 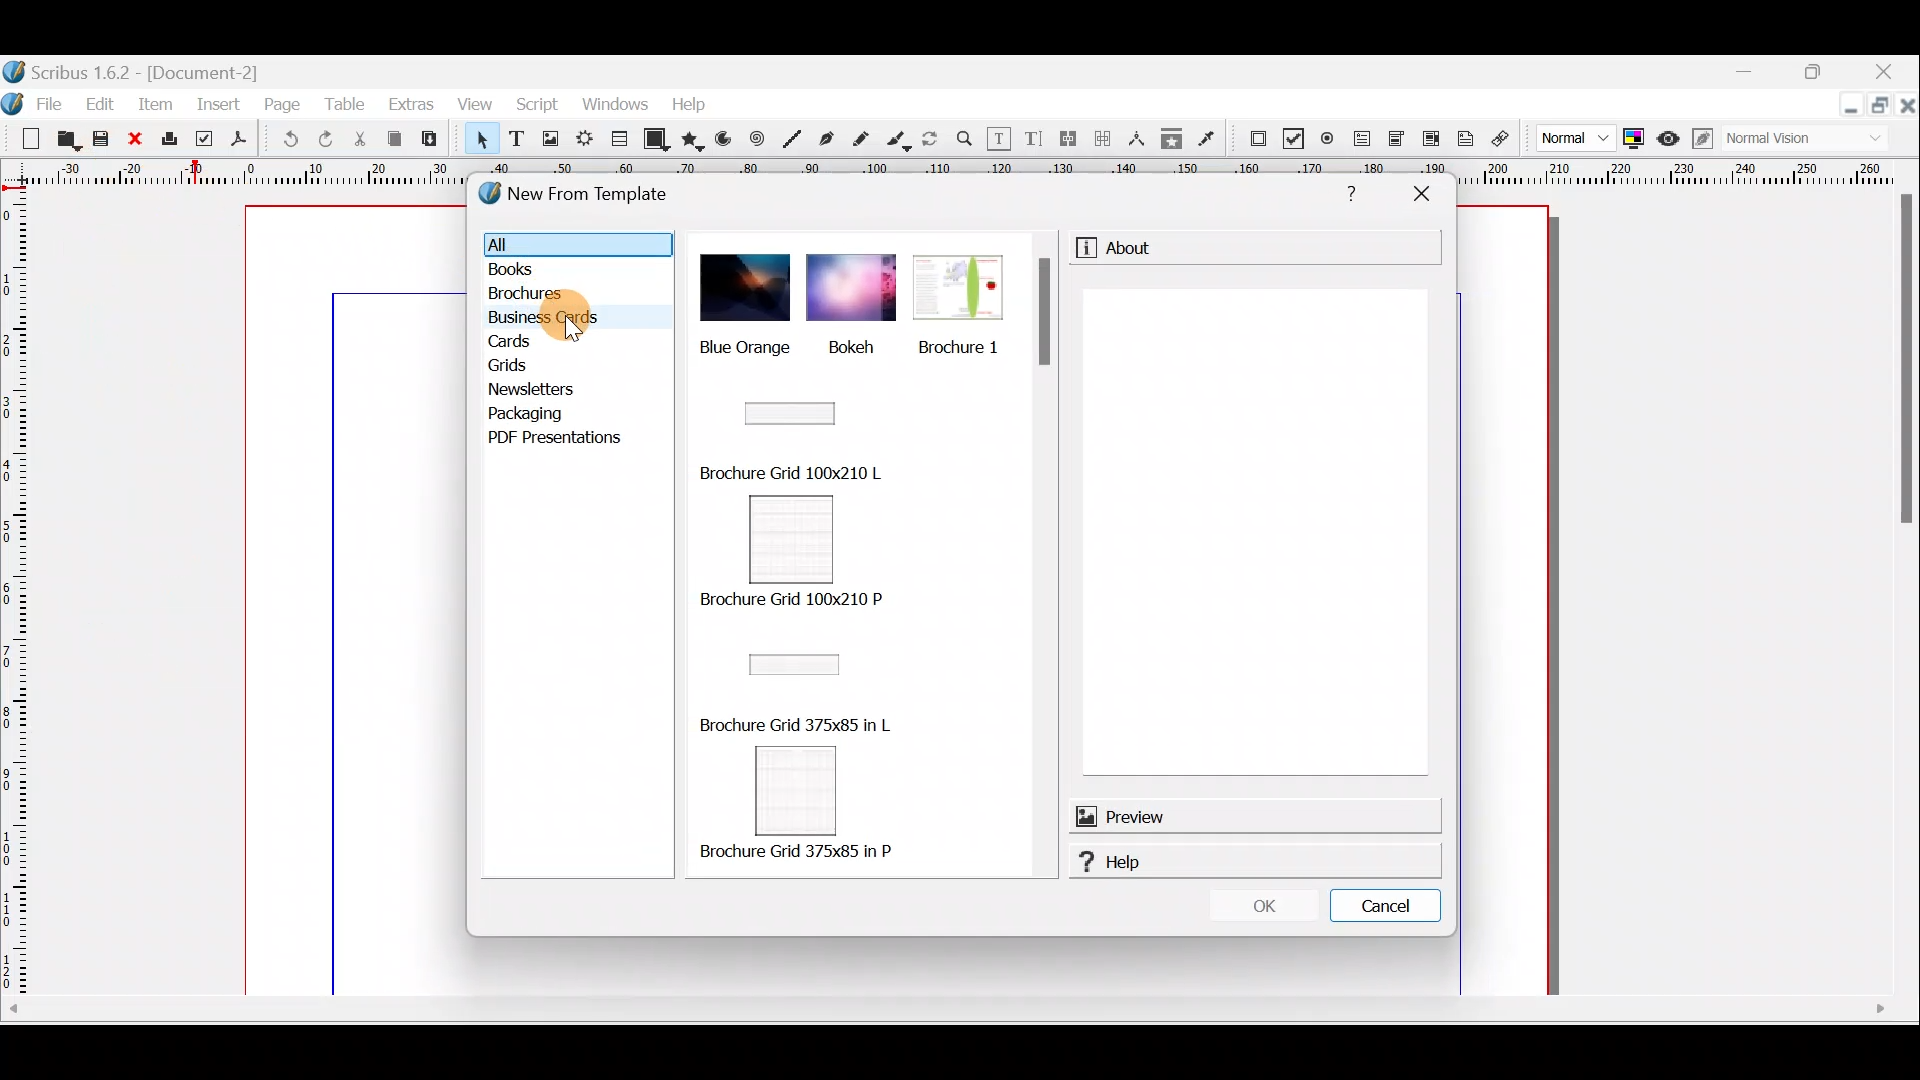 What do you see at coordinates (281, 103) in the screenshot?
I see `Page` at bounding box center [281, 103].